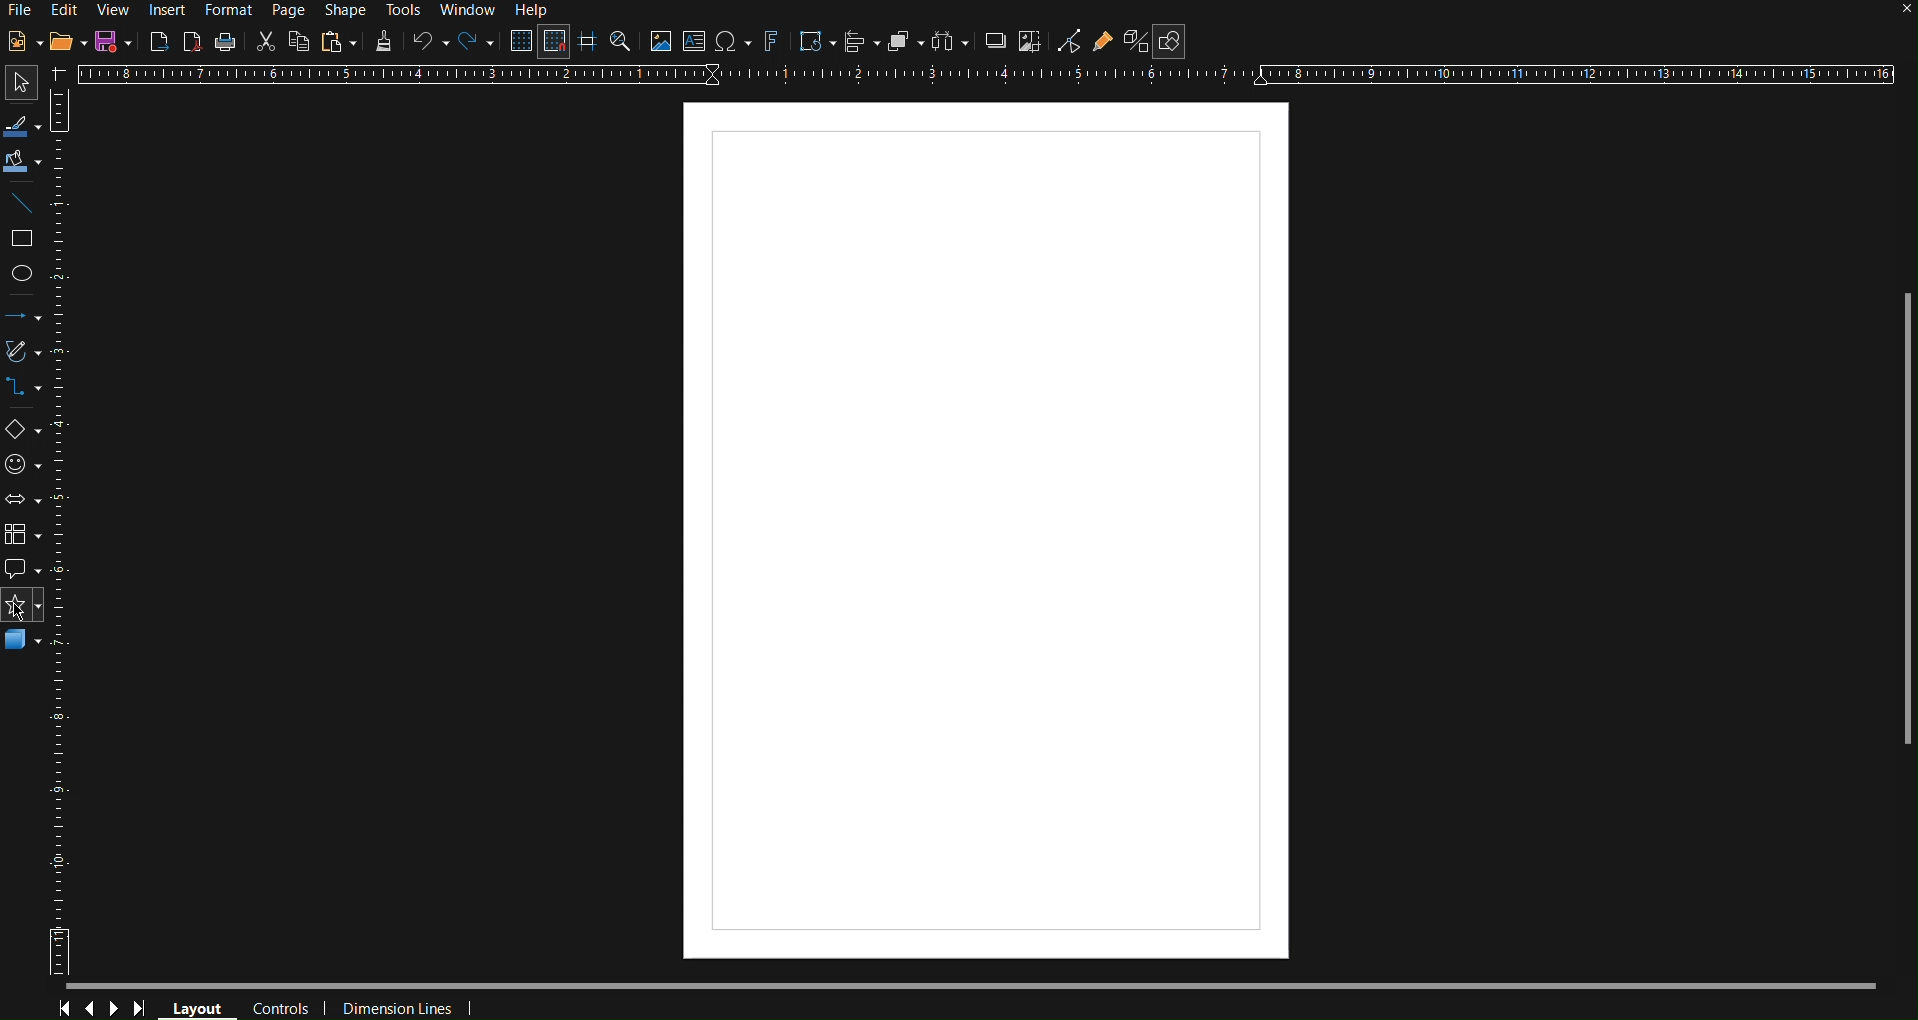 The width and height of the screenshot is (1918, 1020). Describe the element at coordinates (1031, 44) in the screenshot. I see `Crop Image` at that location.